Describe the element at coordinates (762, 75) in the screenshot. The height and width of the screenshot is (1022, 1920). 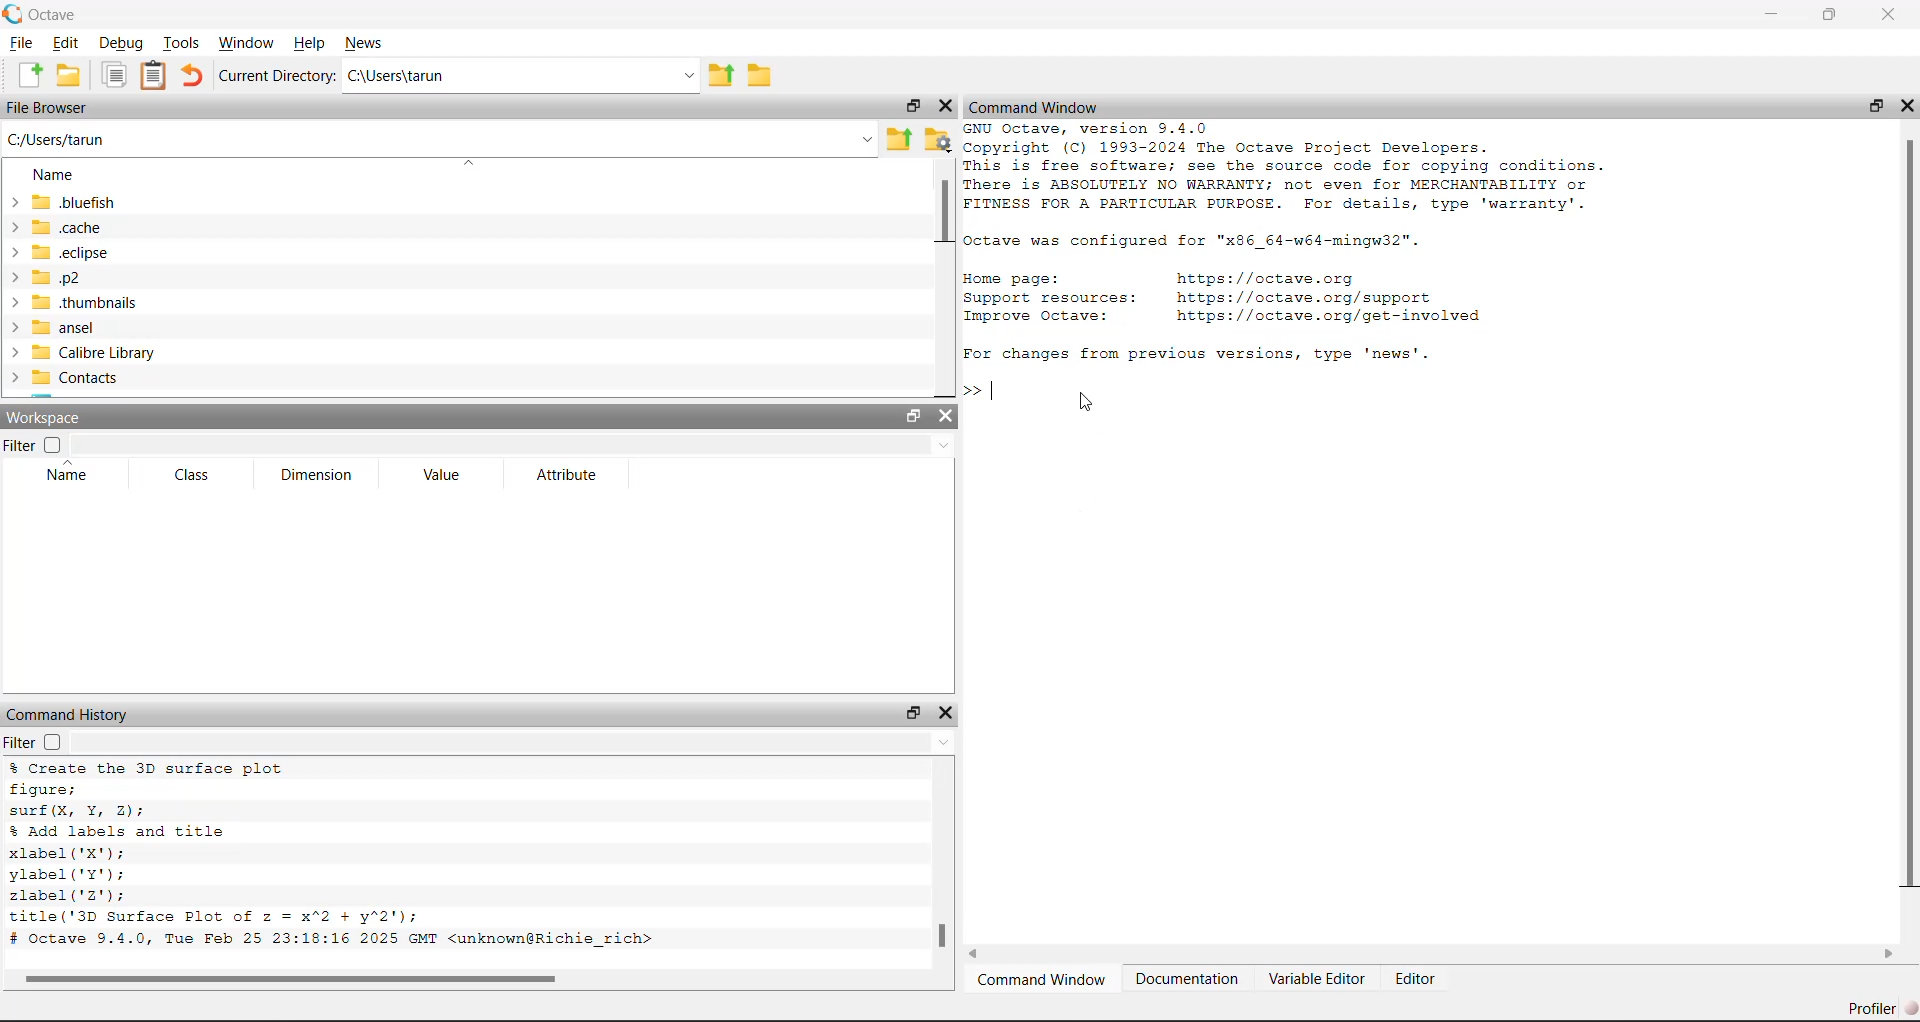
I see `Folder` at that location.